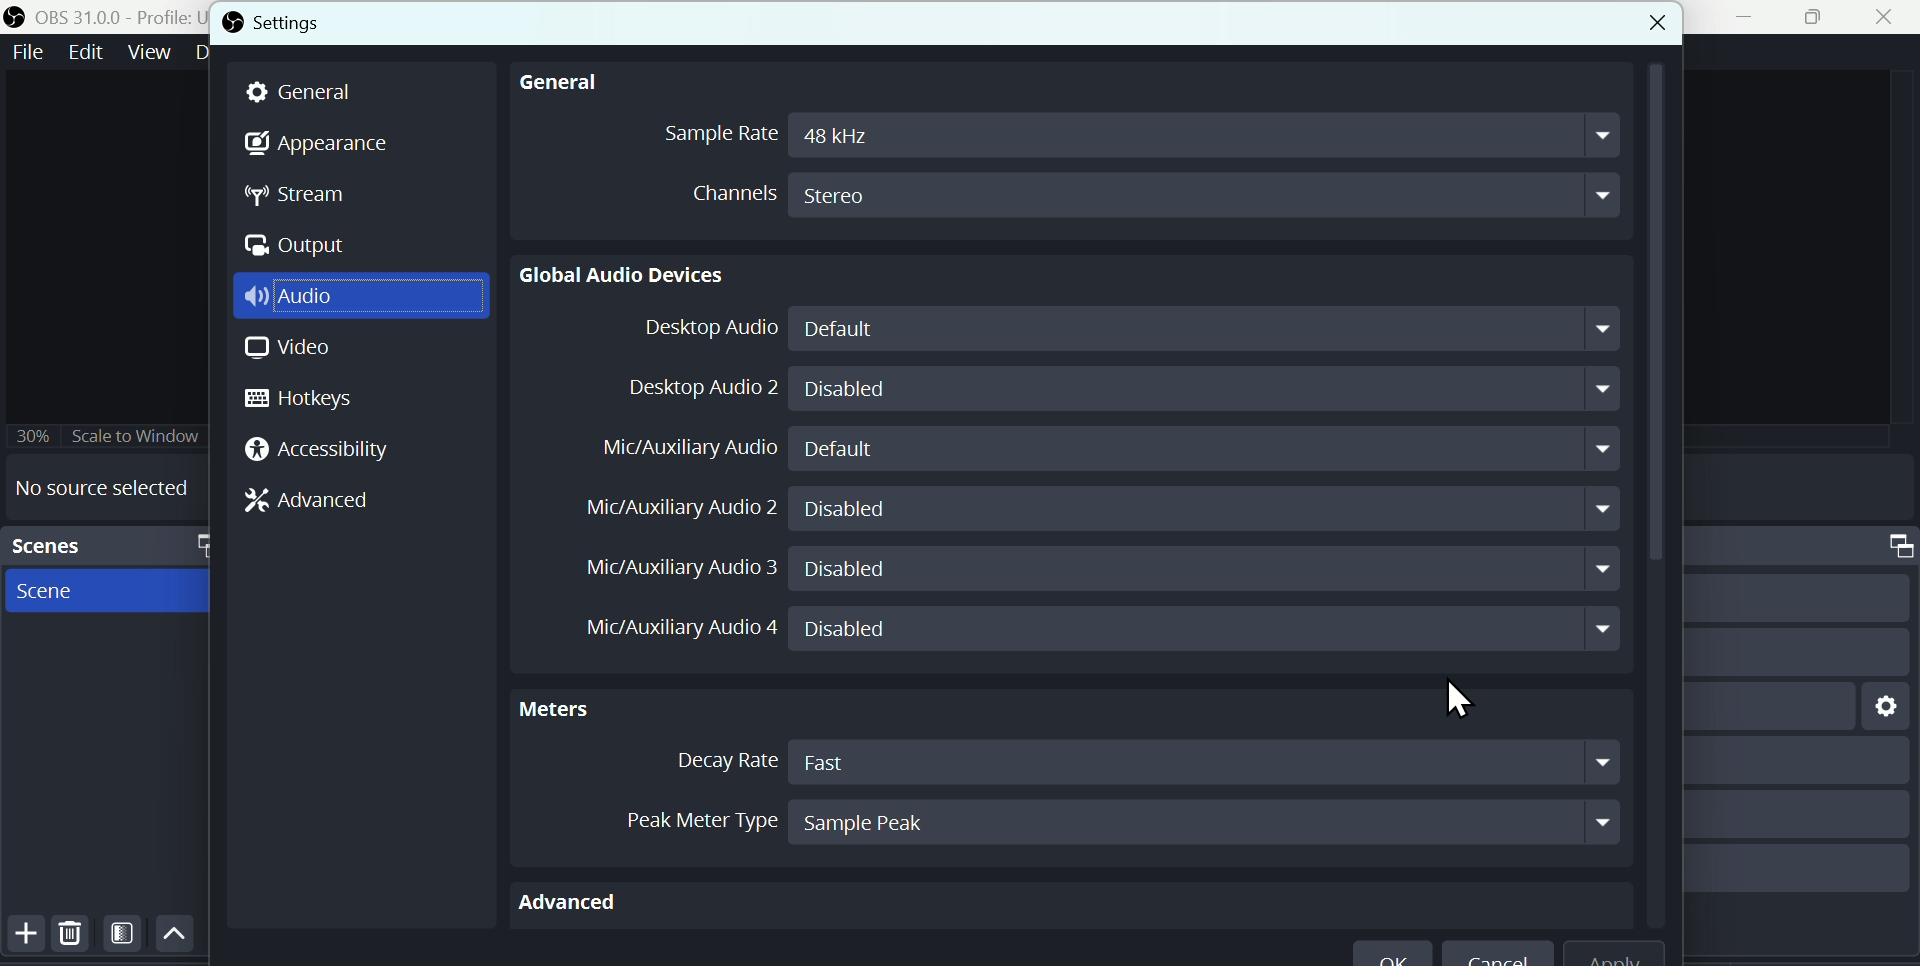  I want to click on ok, so click(1396, 952).